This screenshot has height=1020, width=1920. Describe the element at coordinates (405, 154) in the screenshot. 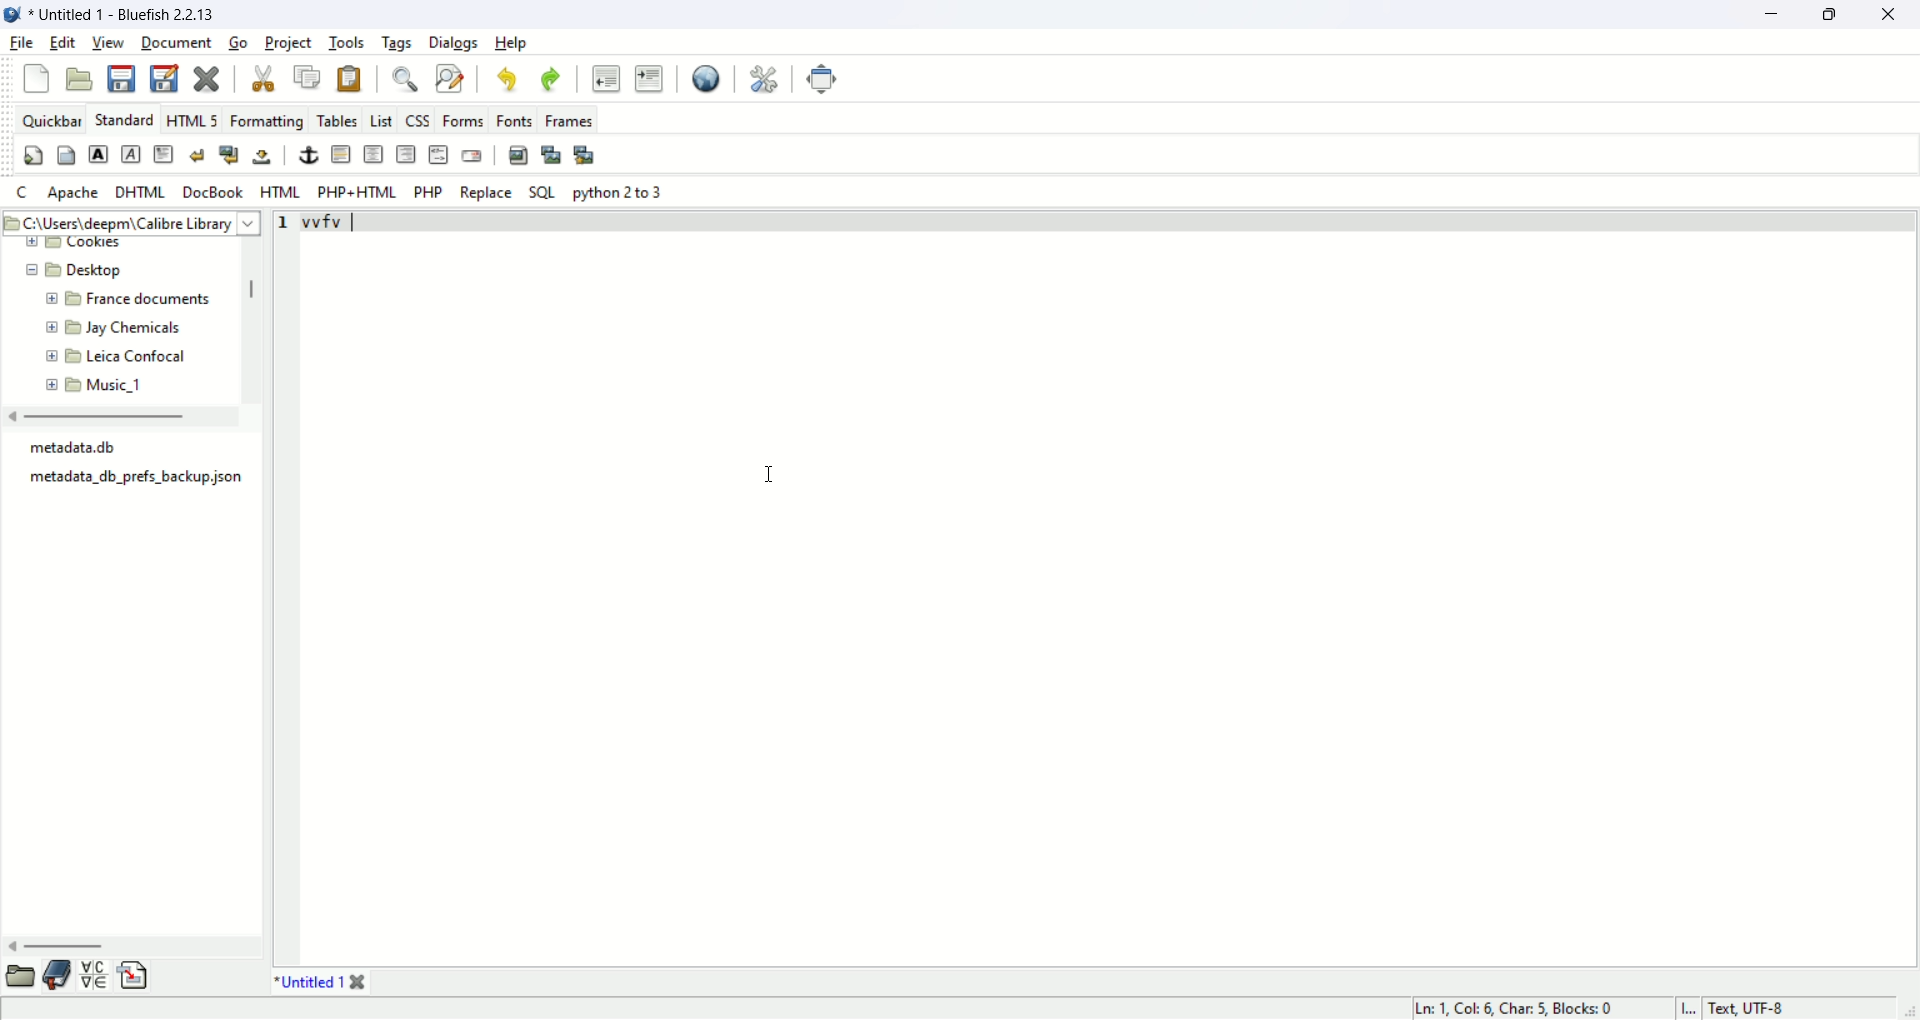

I see `right justify` at that location.